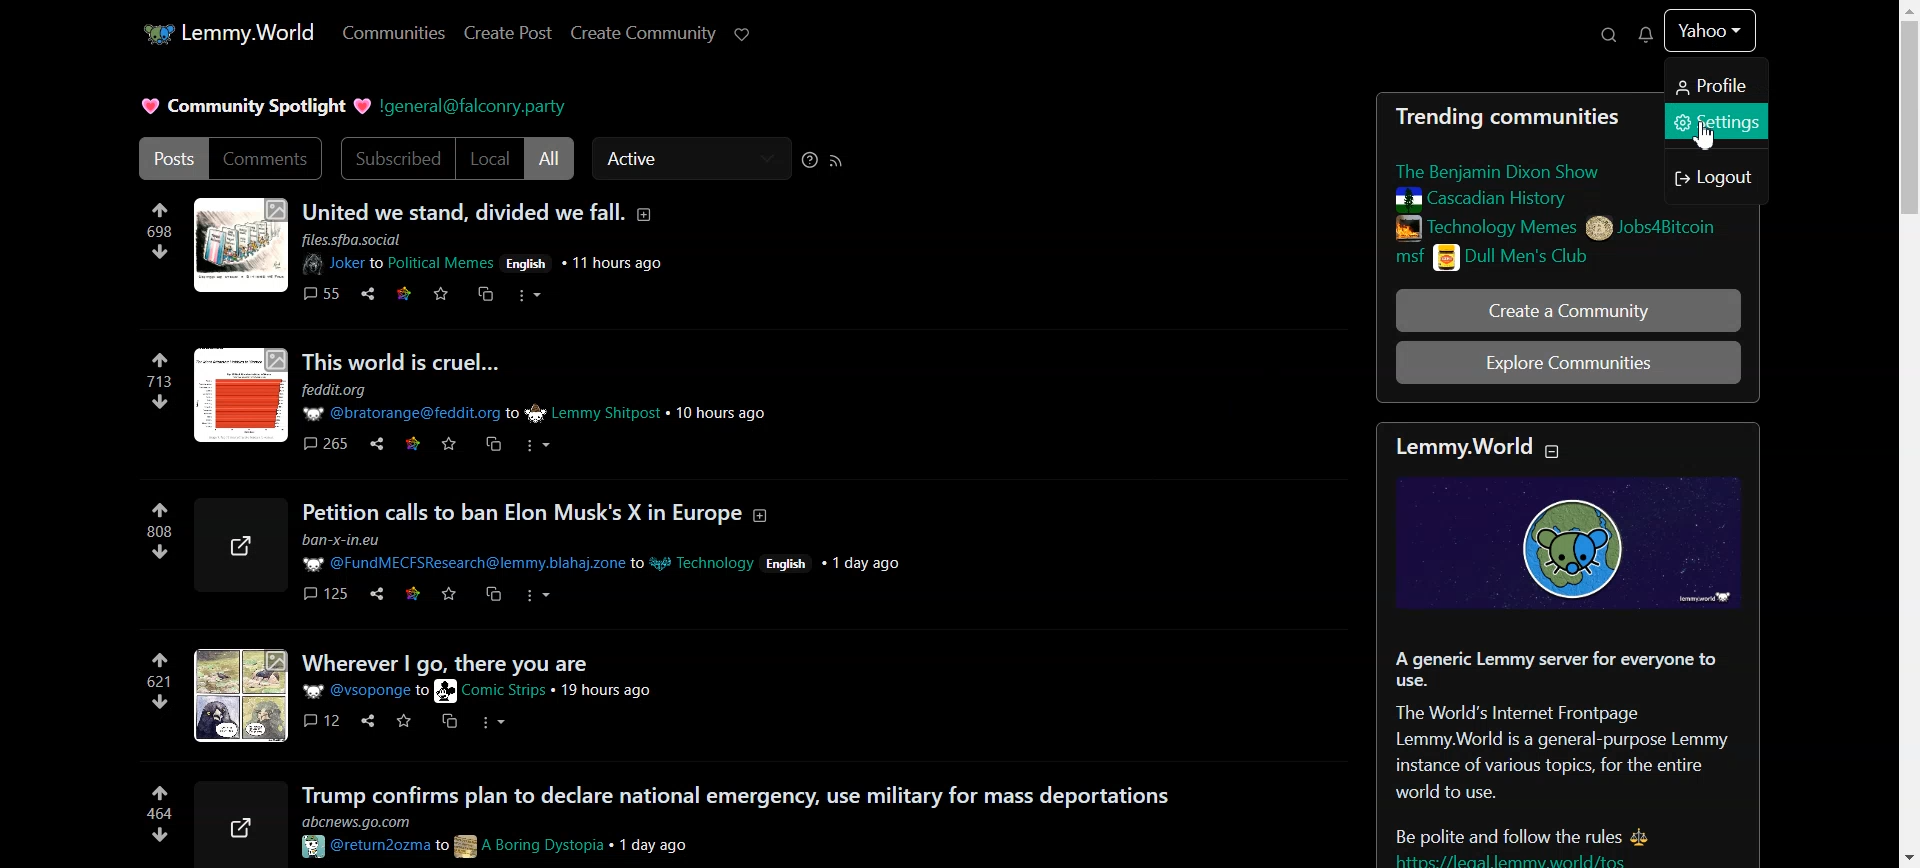  I want to click on copy, so click(493, 599).